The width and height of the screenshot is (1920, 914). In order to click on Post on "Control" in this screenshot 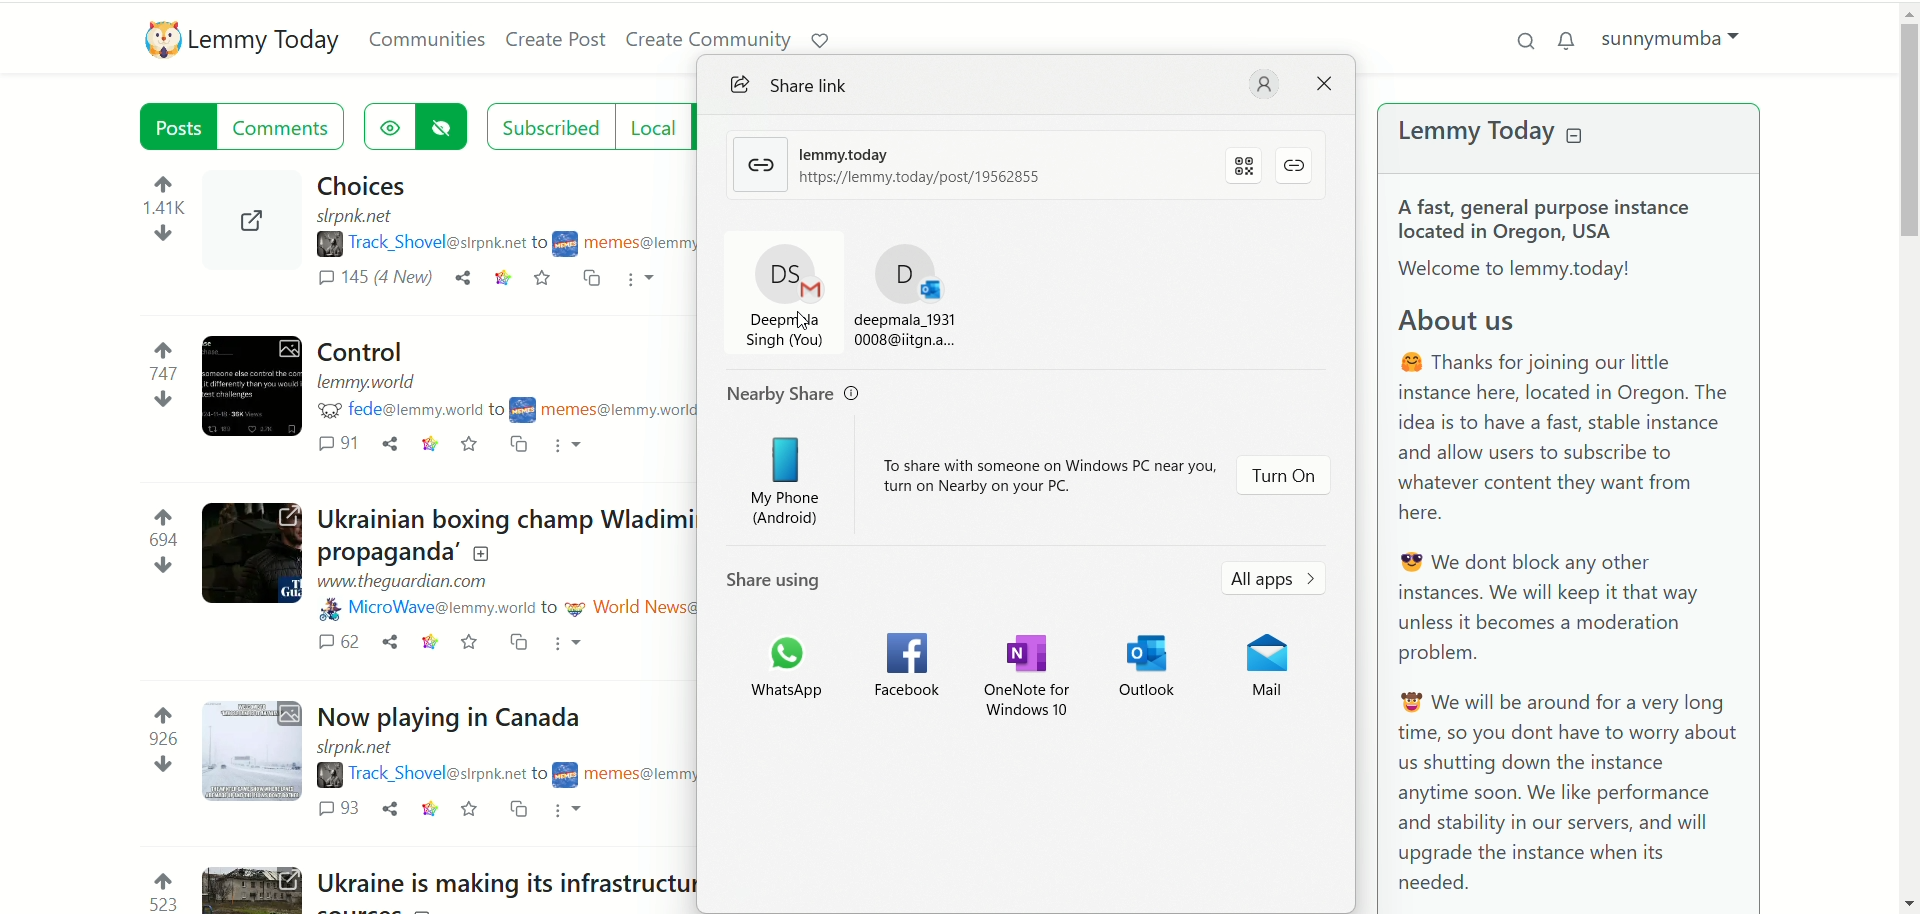, I will do `click(369, 351)`.